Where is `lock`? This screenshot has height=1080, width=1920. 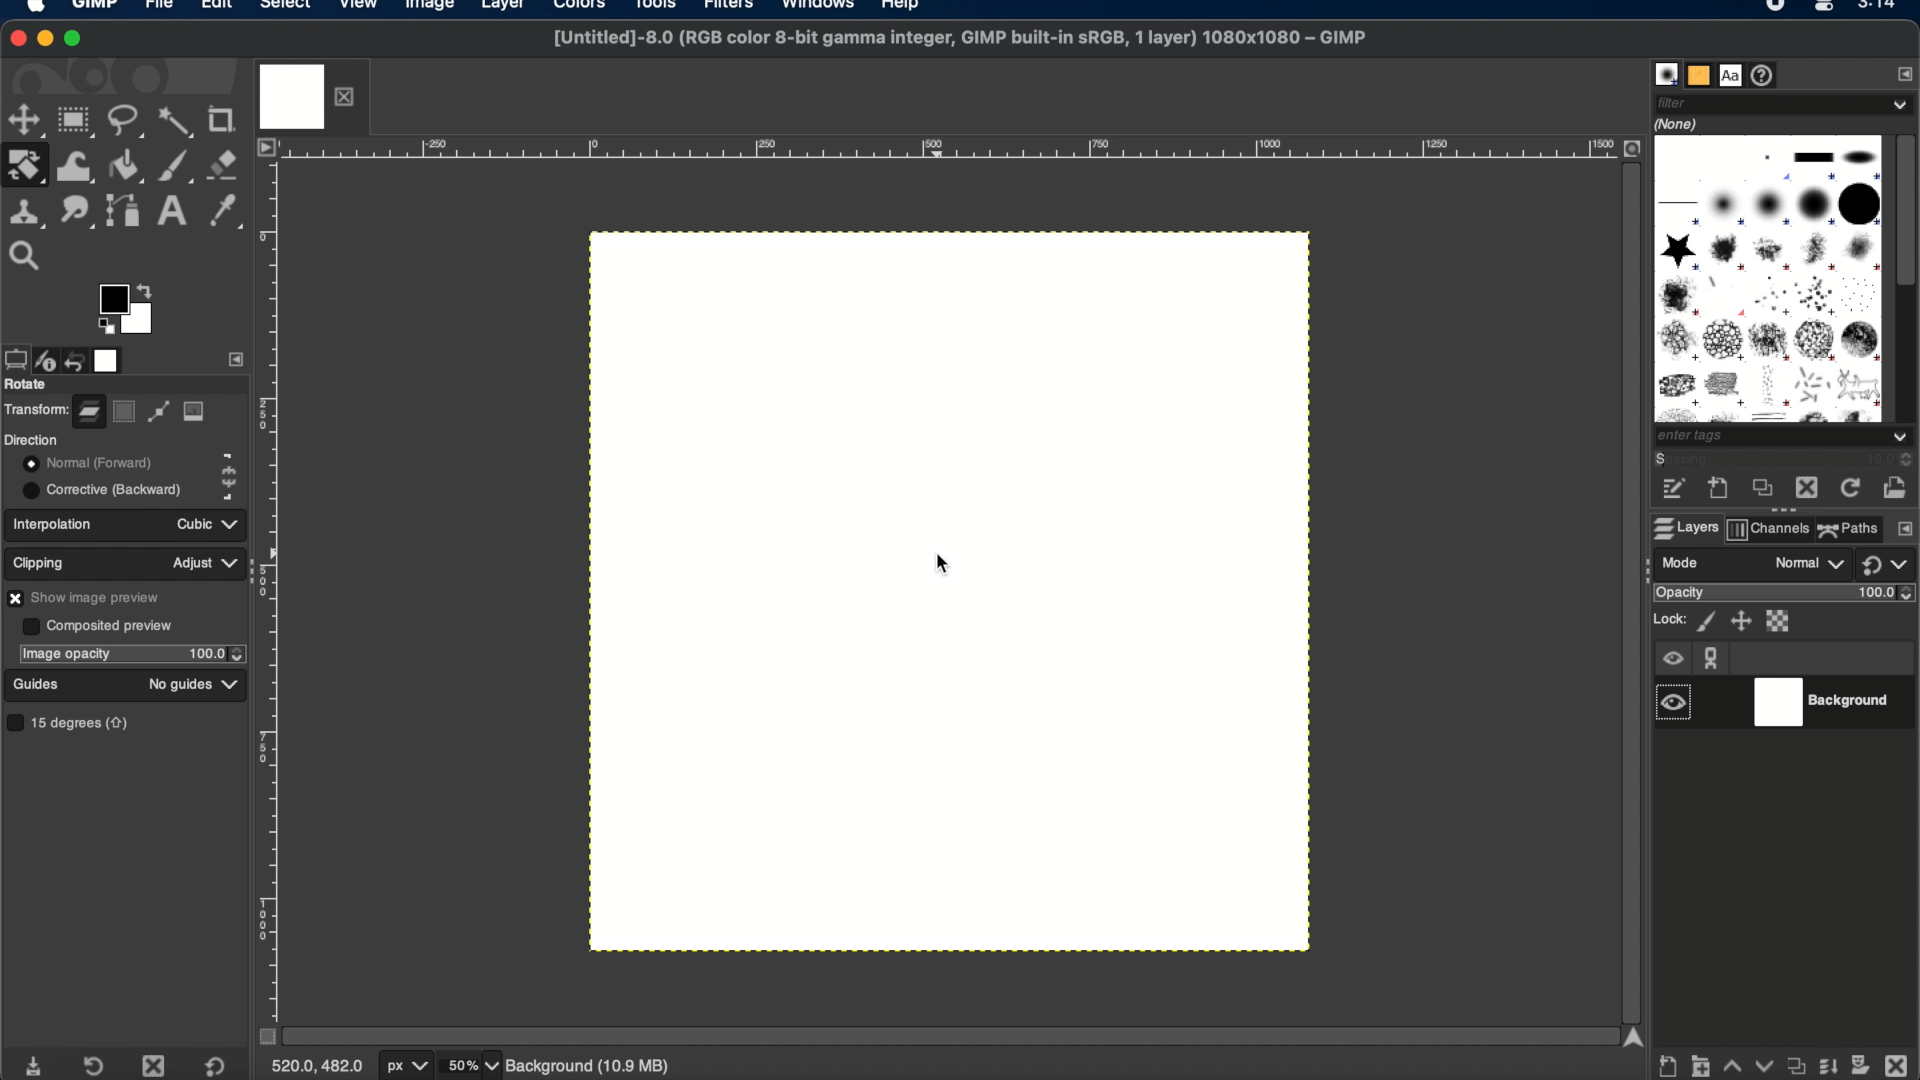
lock is located at coordinates (1667, 619).